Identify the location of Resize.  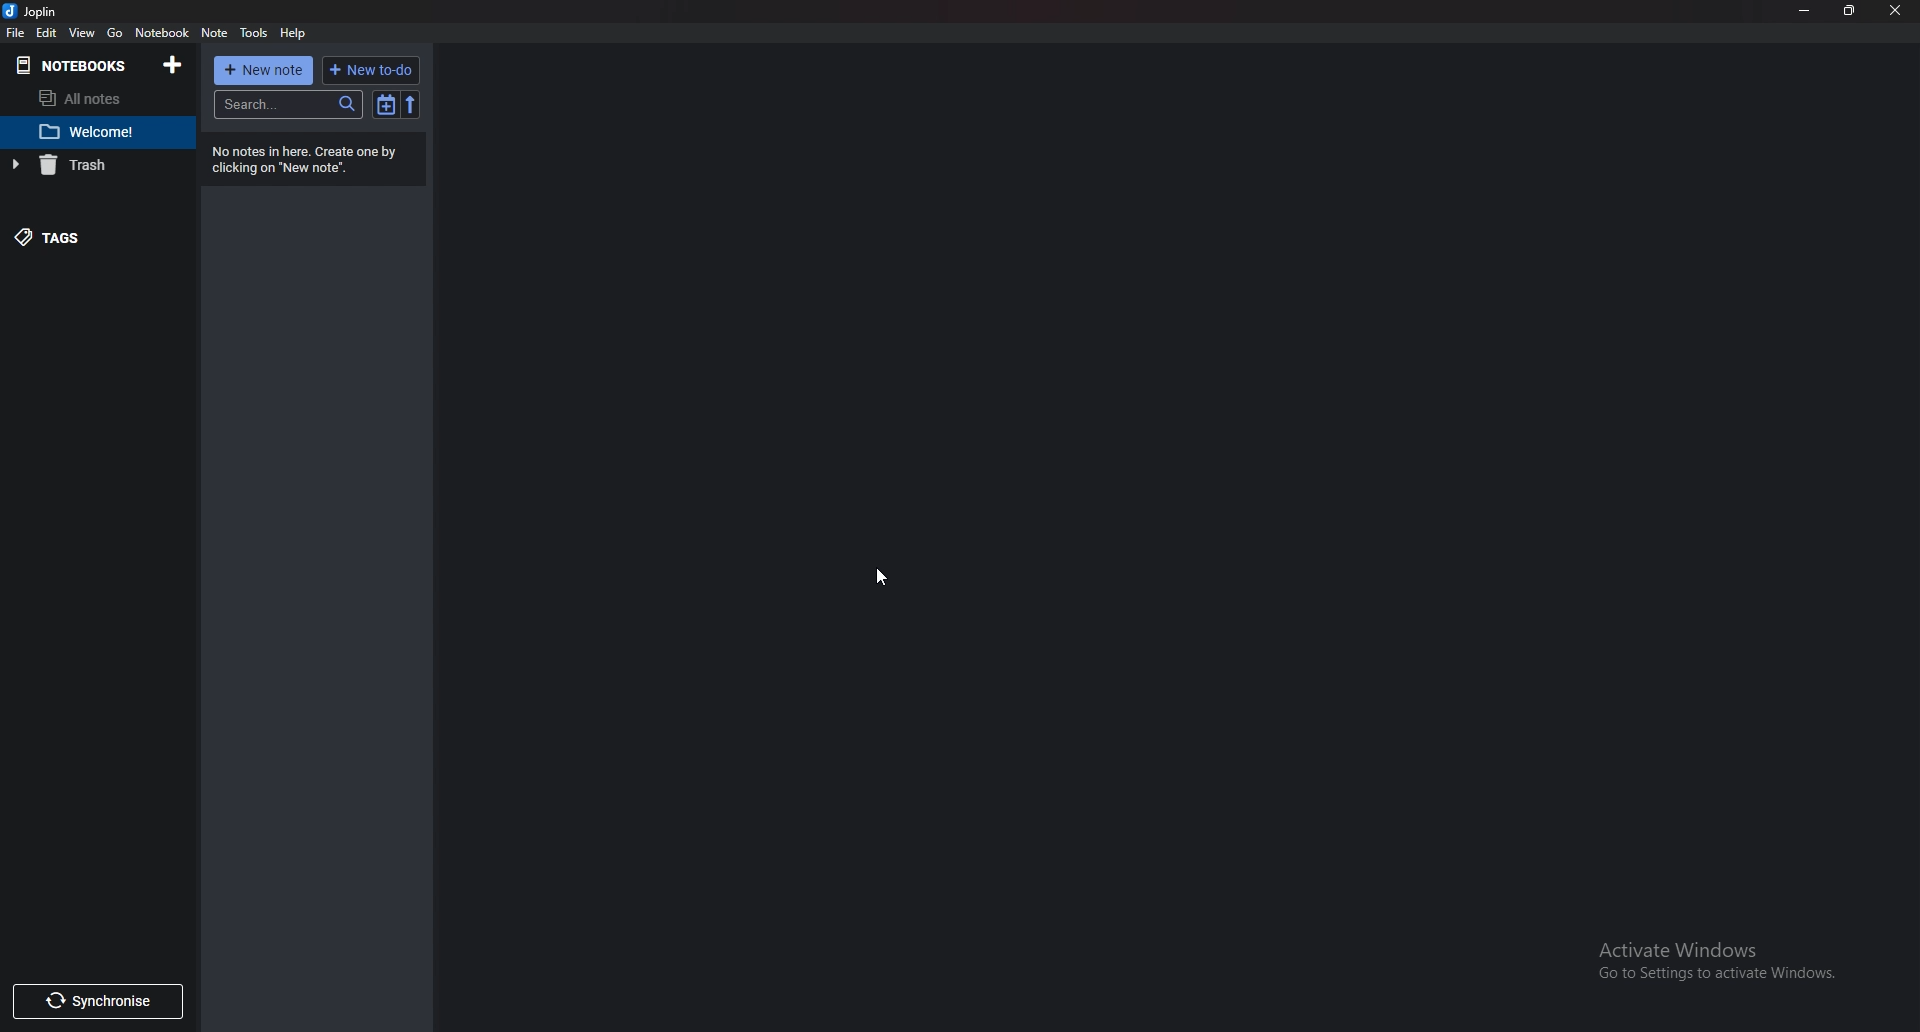
(1854, 11).